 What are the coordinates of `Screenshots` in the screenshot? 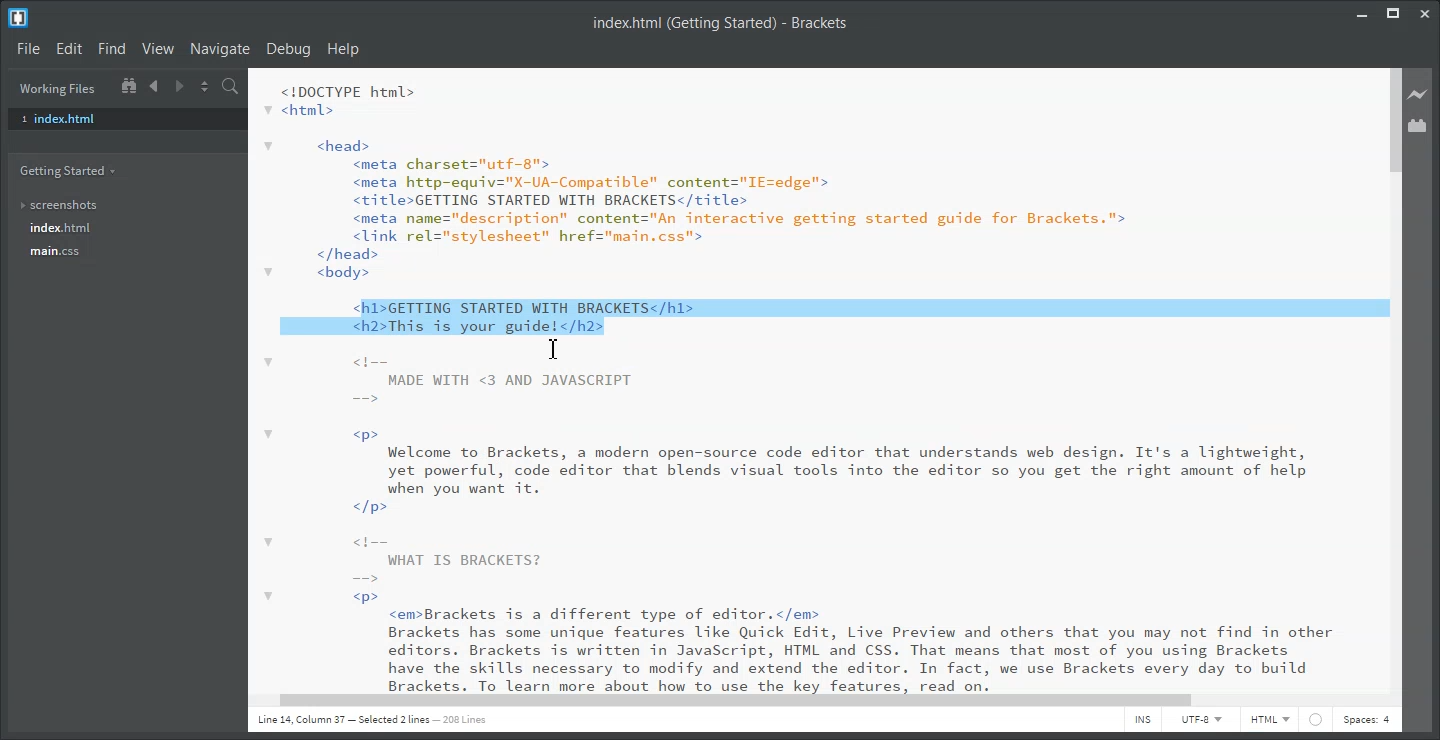 It's located at (60, 206).